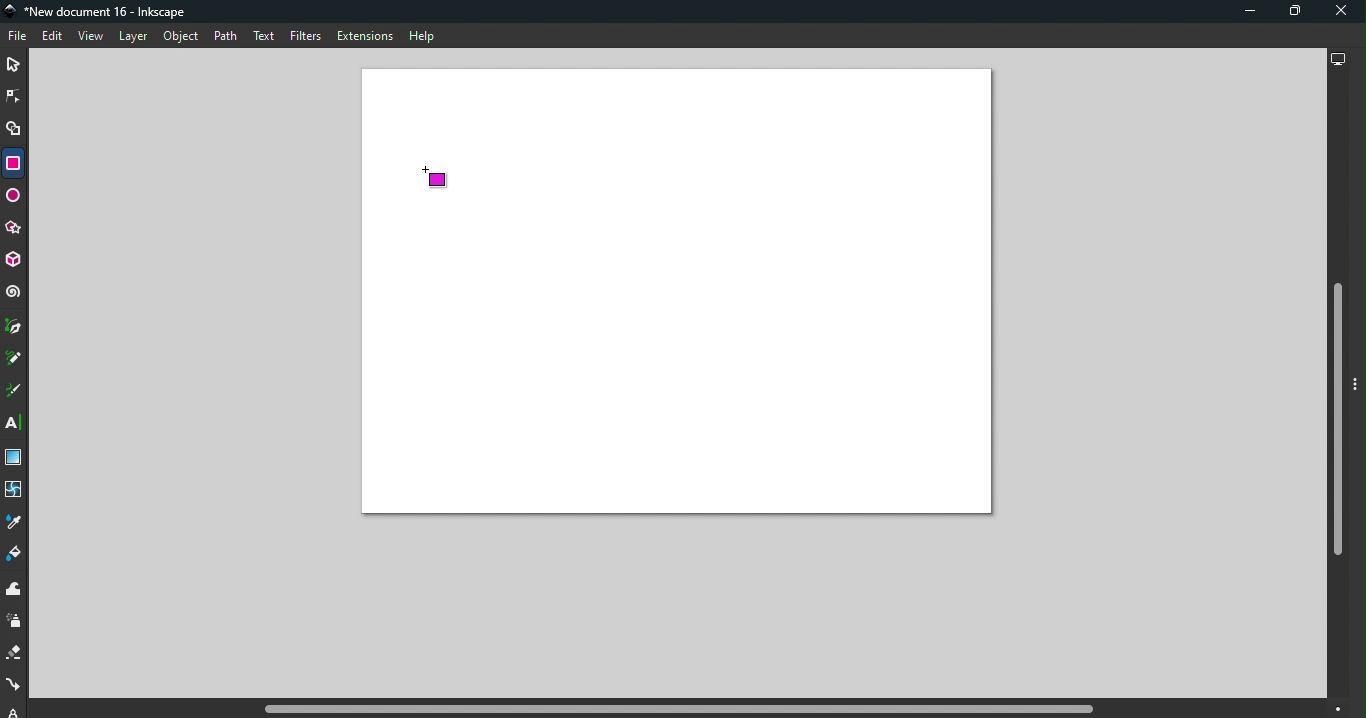 This screenshot has height=718, width=1366. I want to click on Layer, so click(133, 38).